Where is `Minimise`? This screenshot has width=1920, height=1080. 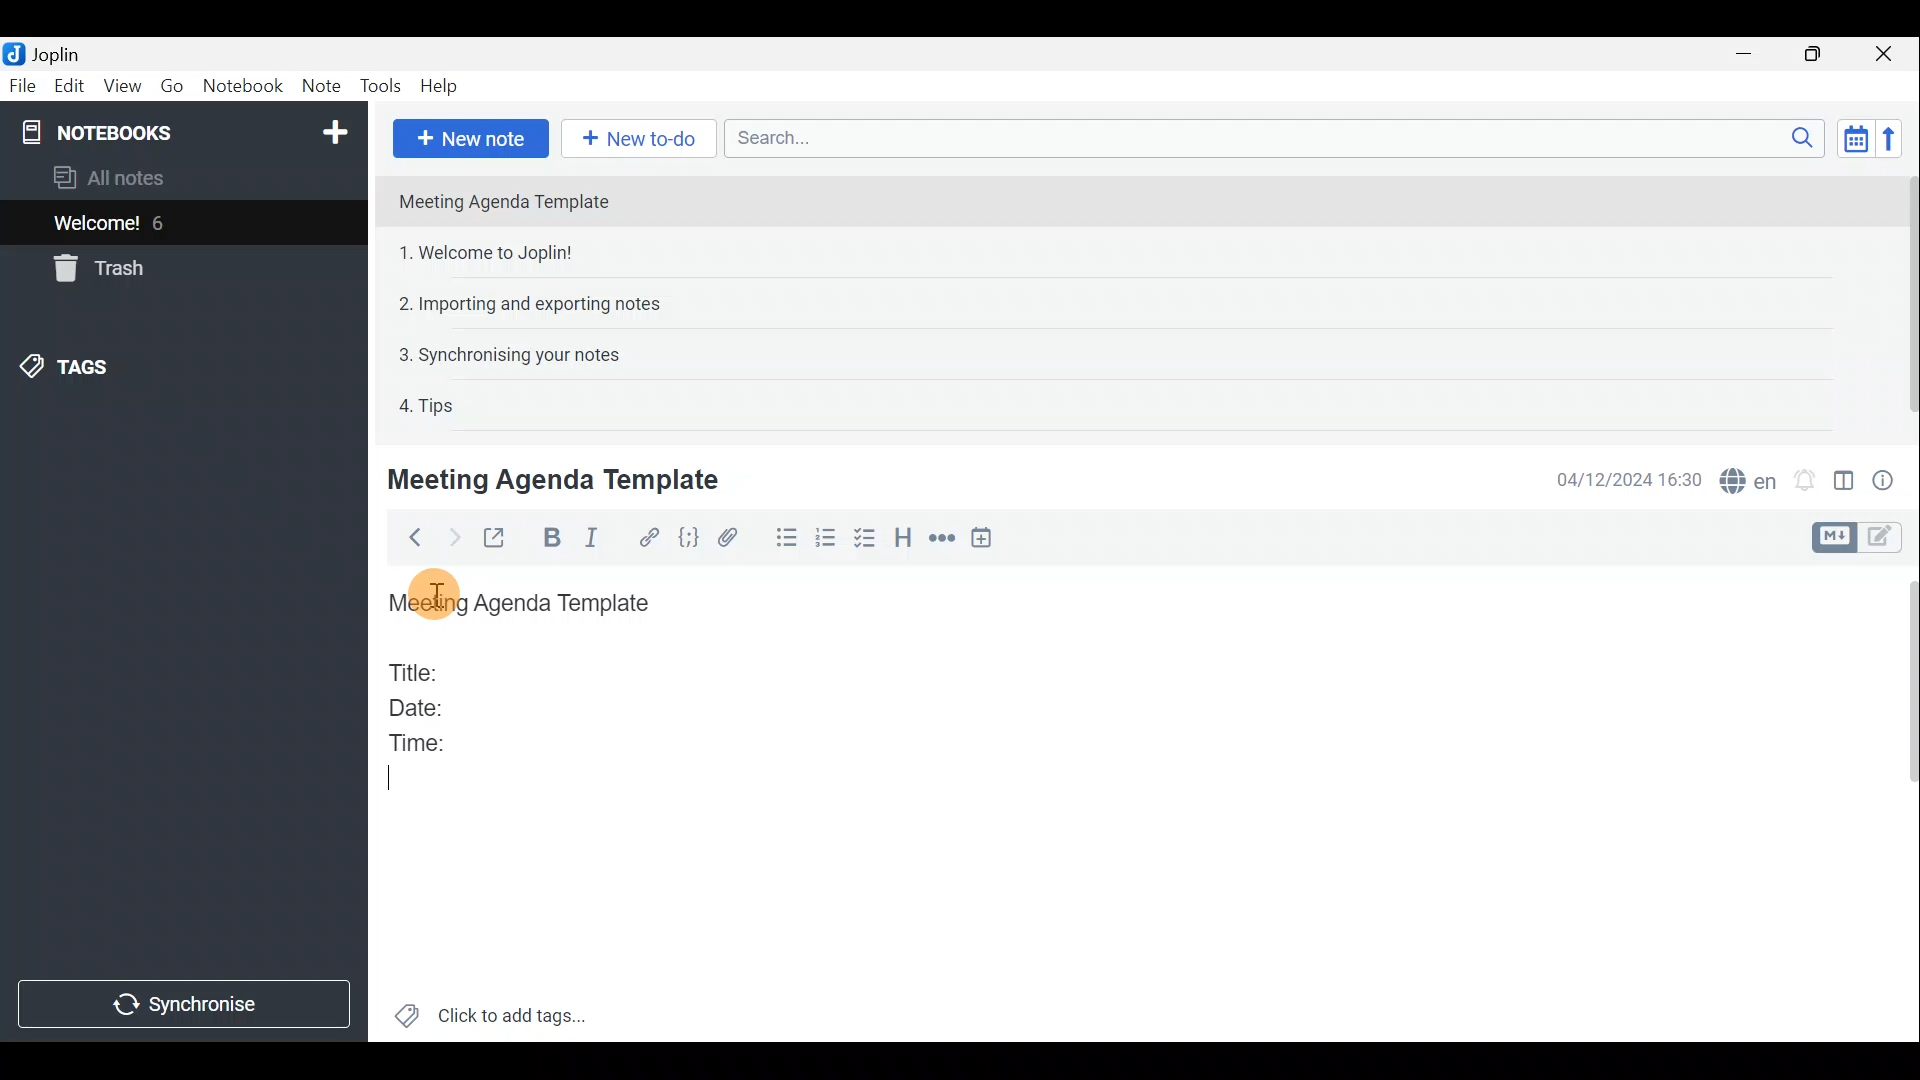 Minimise is located at coordinates (1747, 53).